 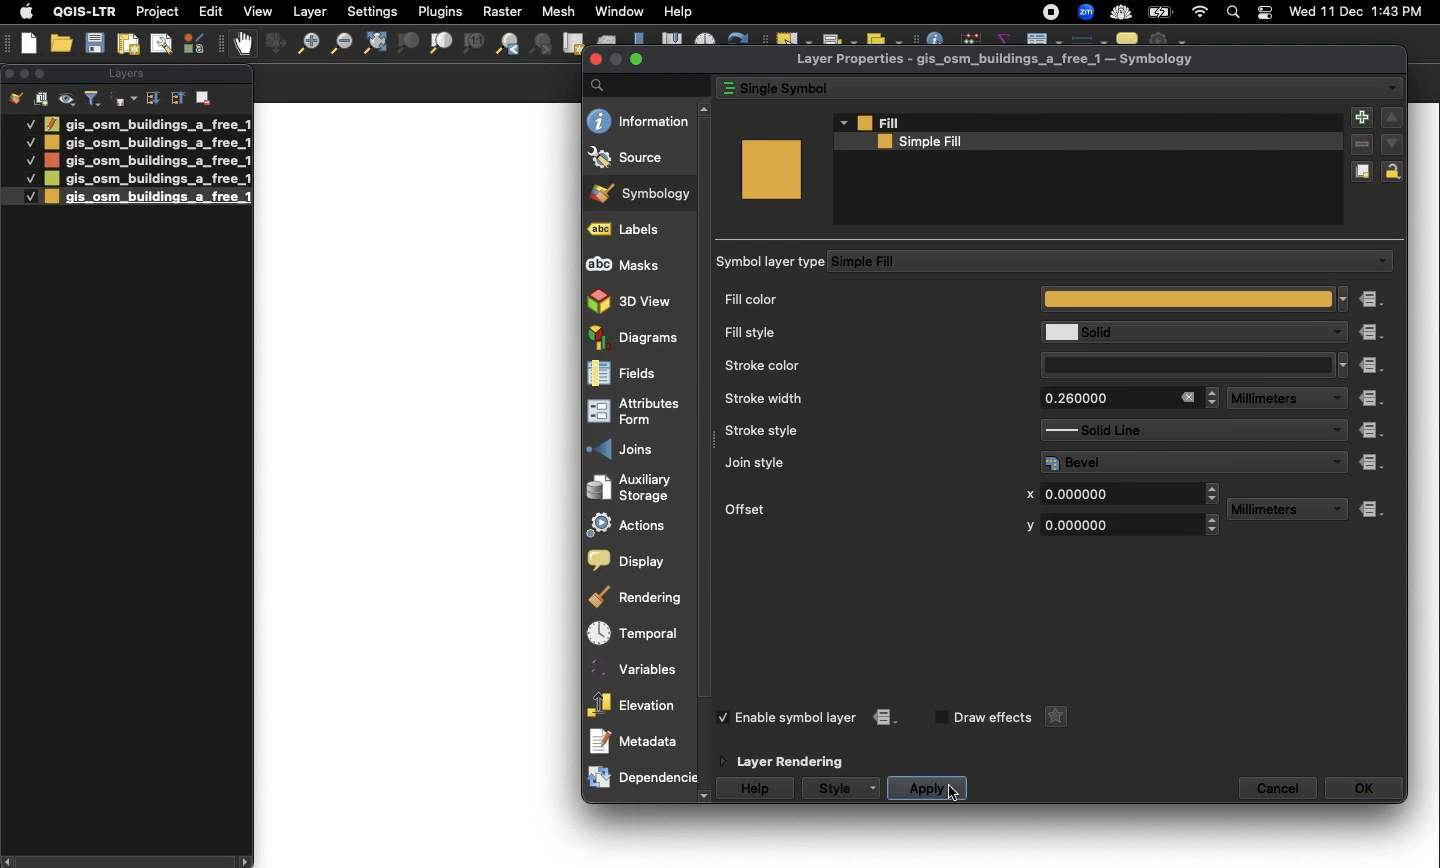 What do you see at coordinates (152, 99) in the screenshot?
I see `Sort descending` at bounding box center [152, 99].